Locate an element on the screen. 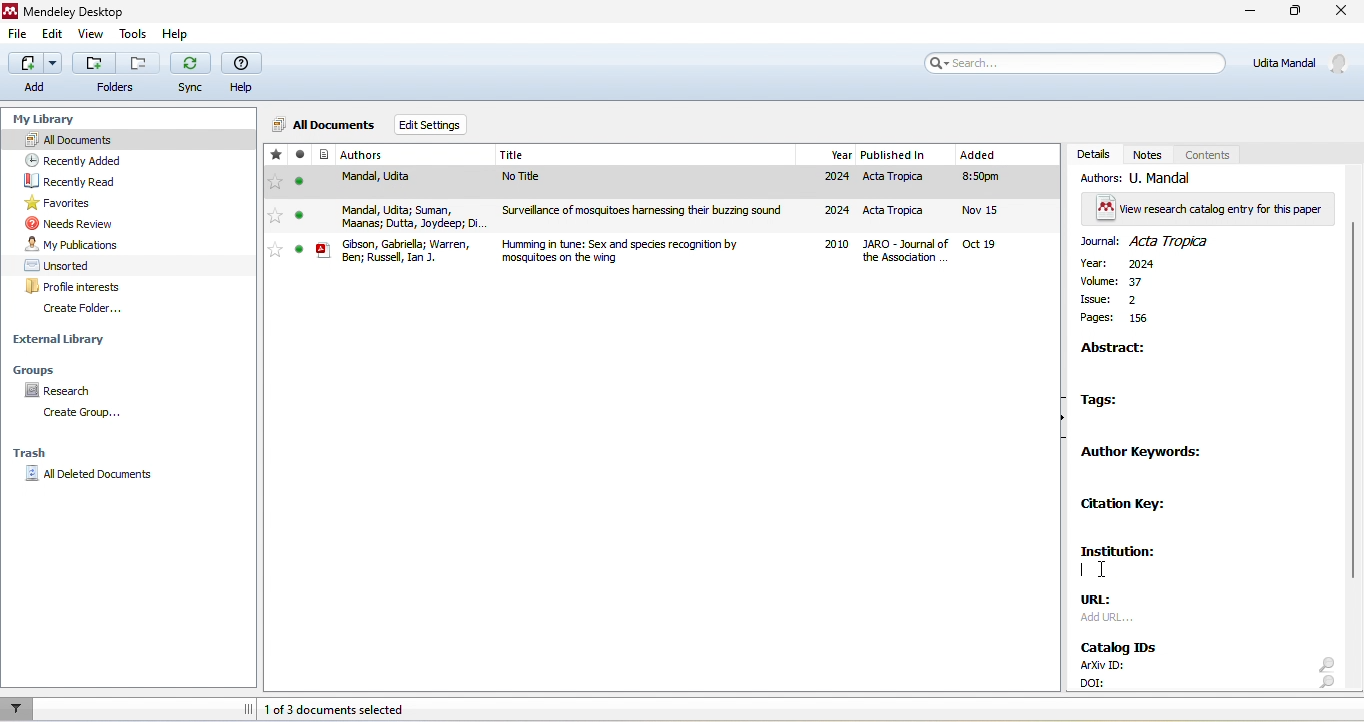 The width and height of the screenshot is (1364, 722). remove is located at coordinates (138, 63).